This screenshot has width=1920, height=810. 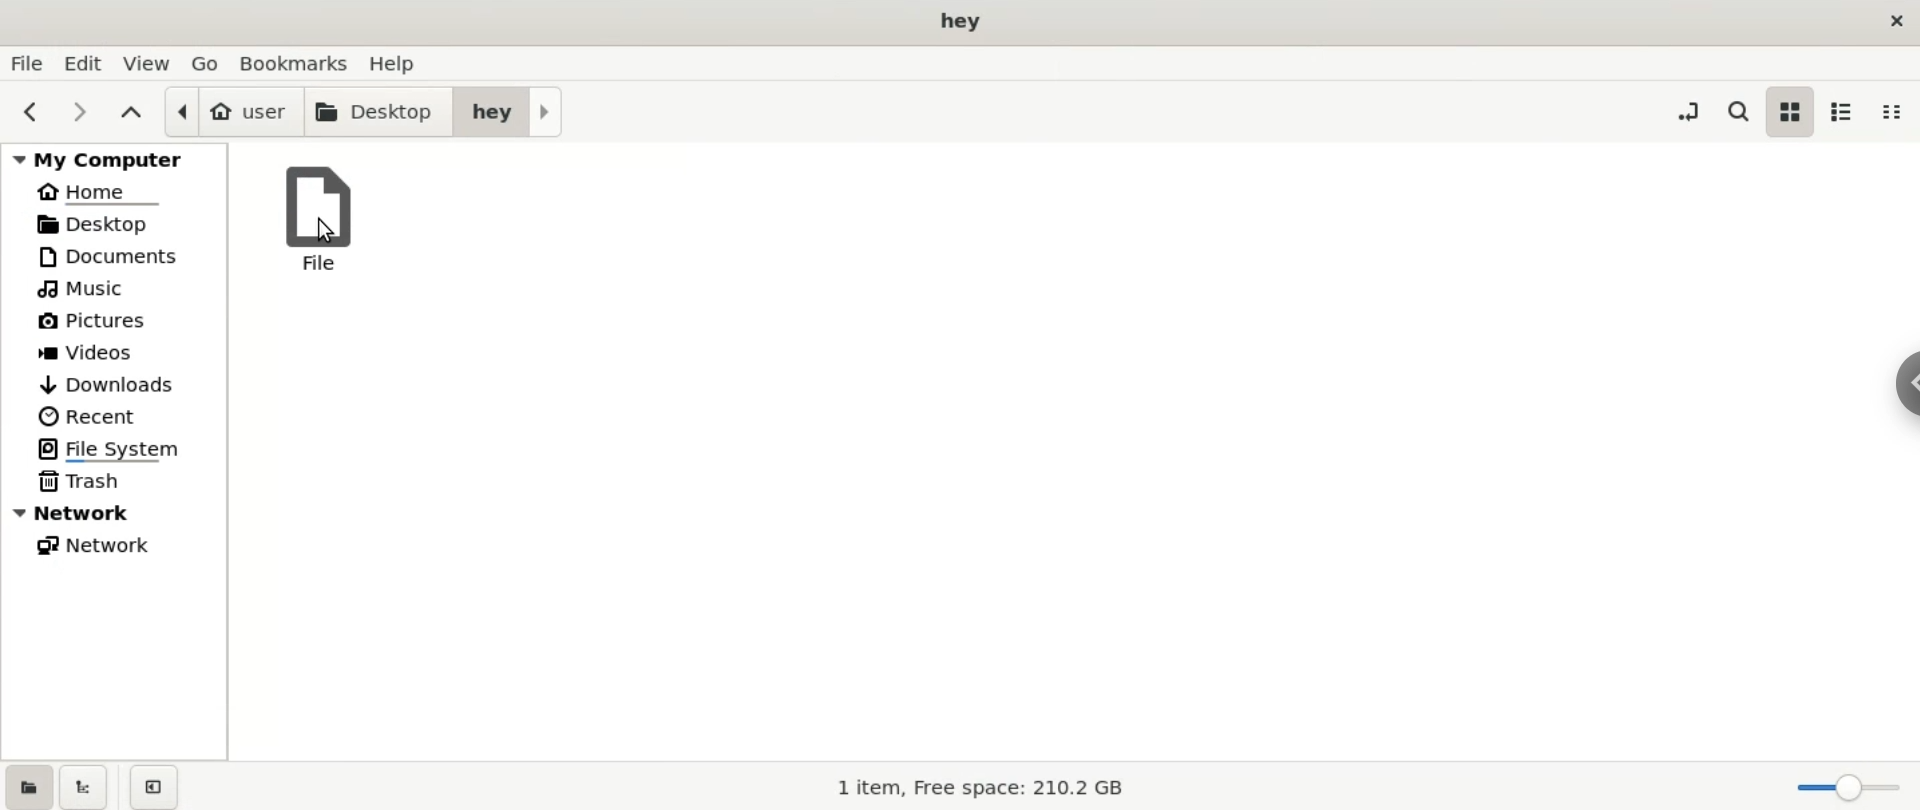 What do you see at coordinates (994, 786) in the screenshot?
I see `1 item, free space: 210.2 GB` at bounding box center [994, 786].